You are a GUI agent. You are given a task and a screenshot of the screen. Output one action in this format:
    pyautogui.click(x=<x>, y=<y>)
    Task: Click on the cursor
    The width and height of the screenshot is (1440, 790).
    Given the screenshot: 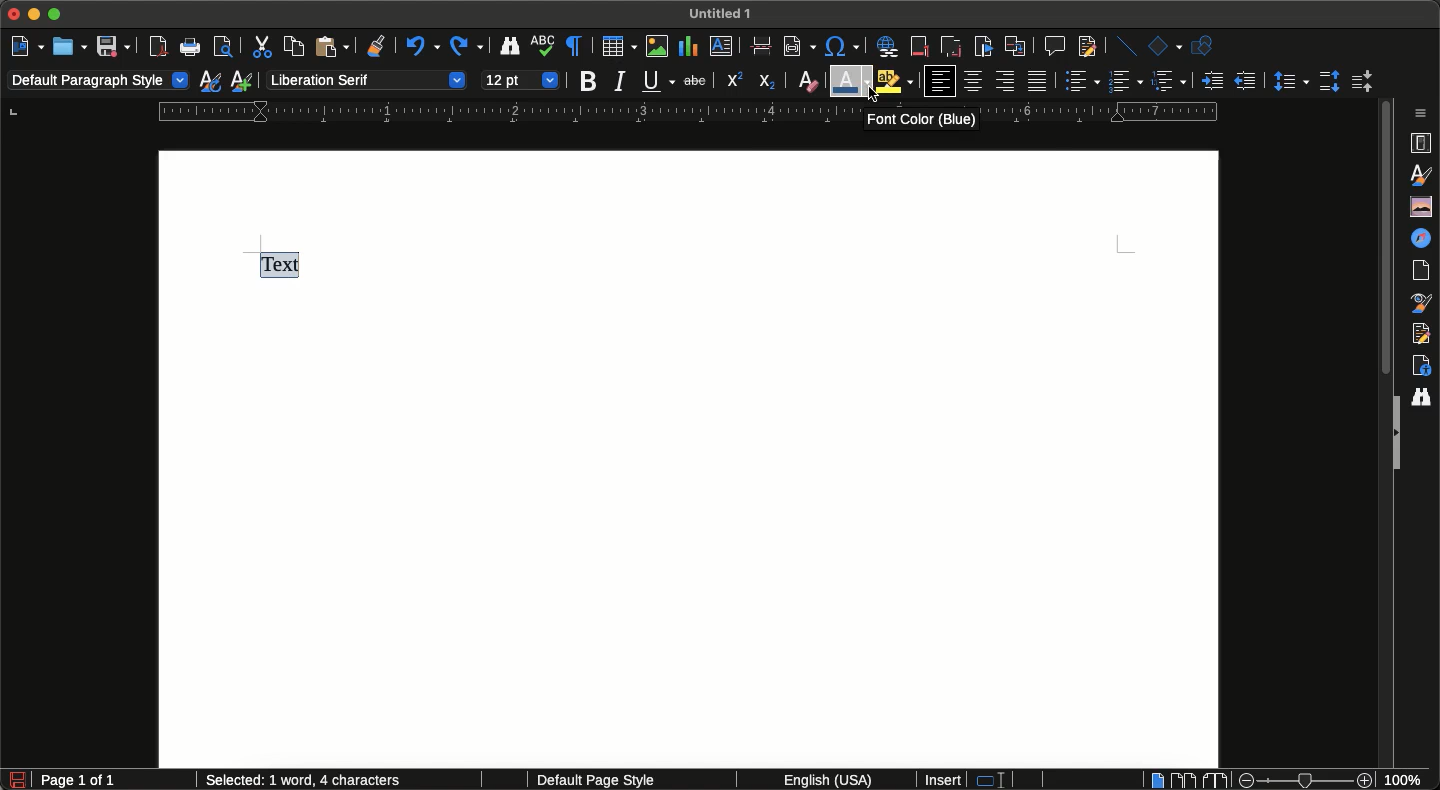 What is the action you would take?
    pyautogui.click(x=875, y=95)
    